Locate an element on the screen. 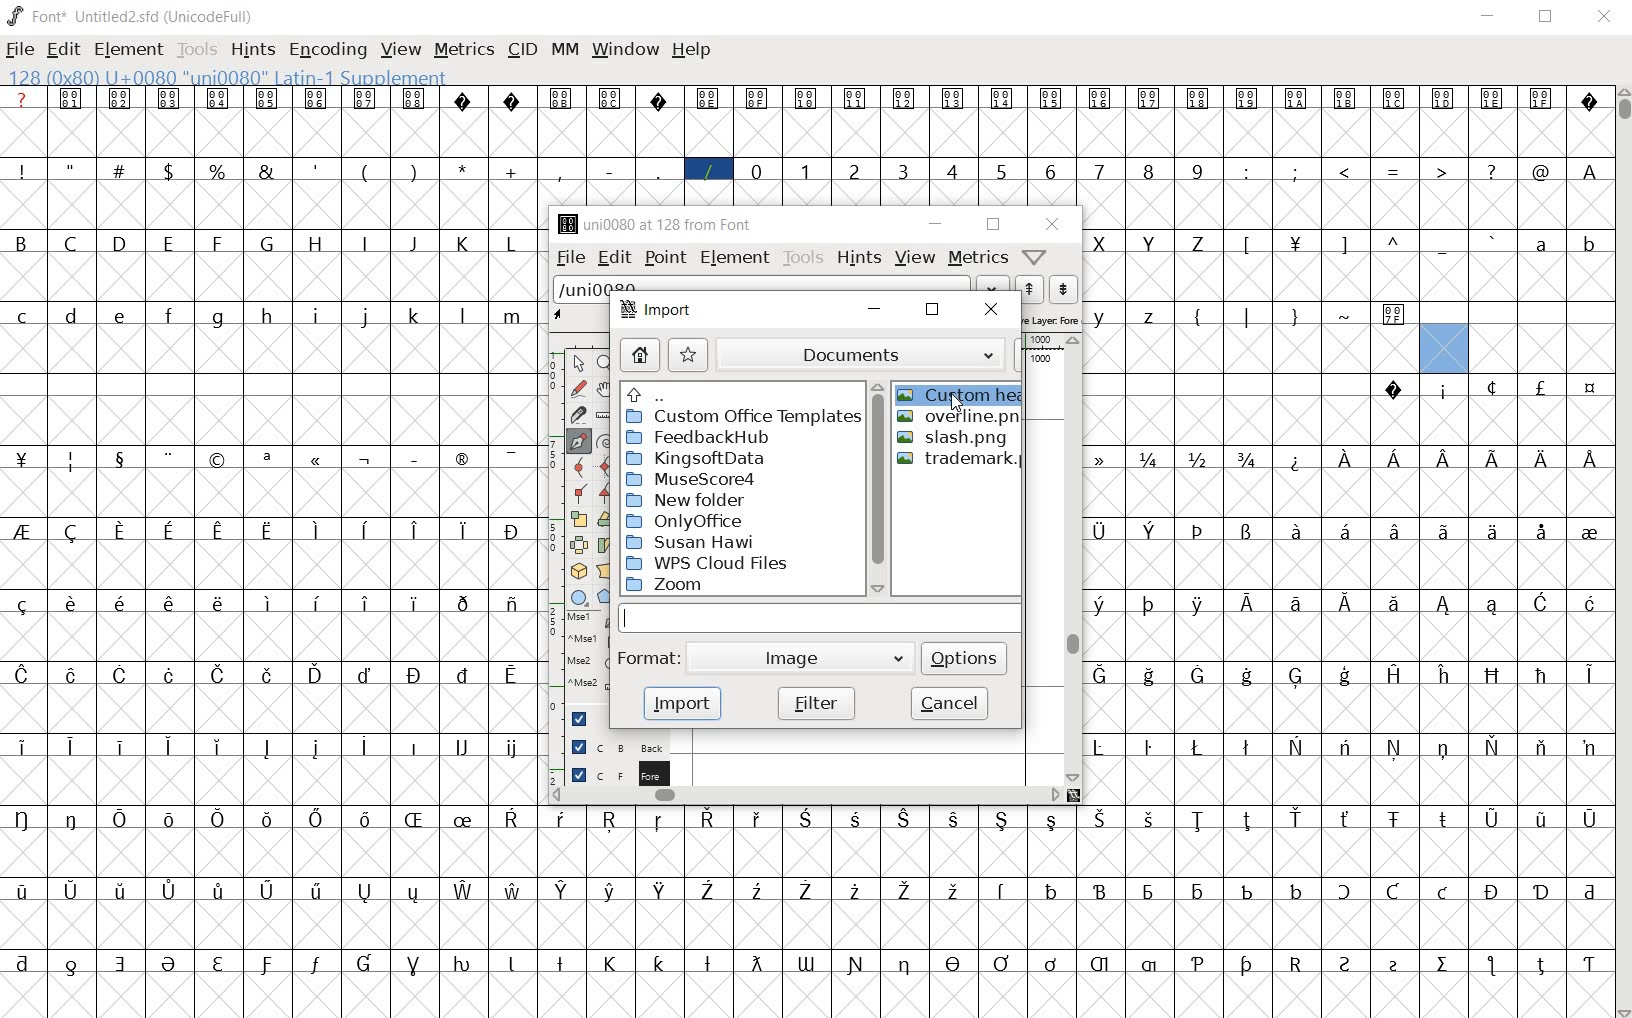  glyph is located at coordinates (364, 603).